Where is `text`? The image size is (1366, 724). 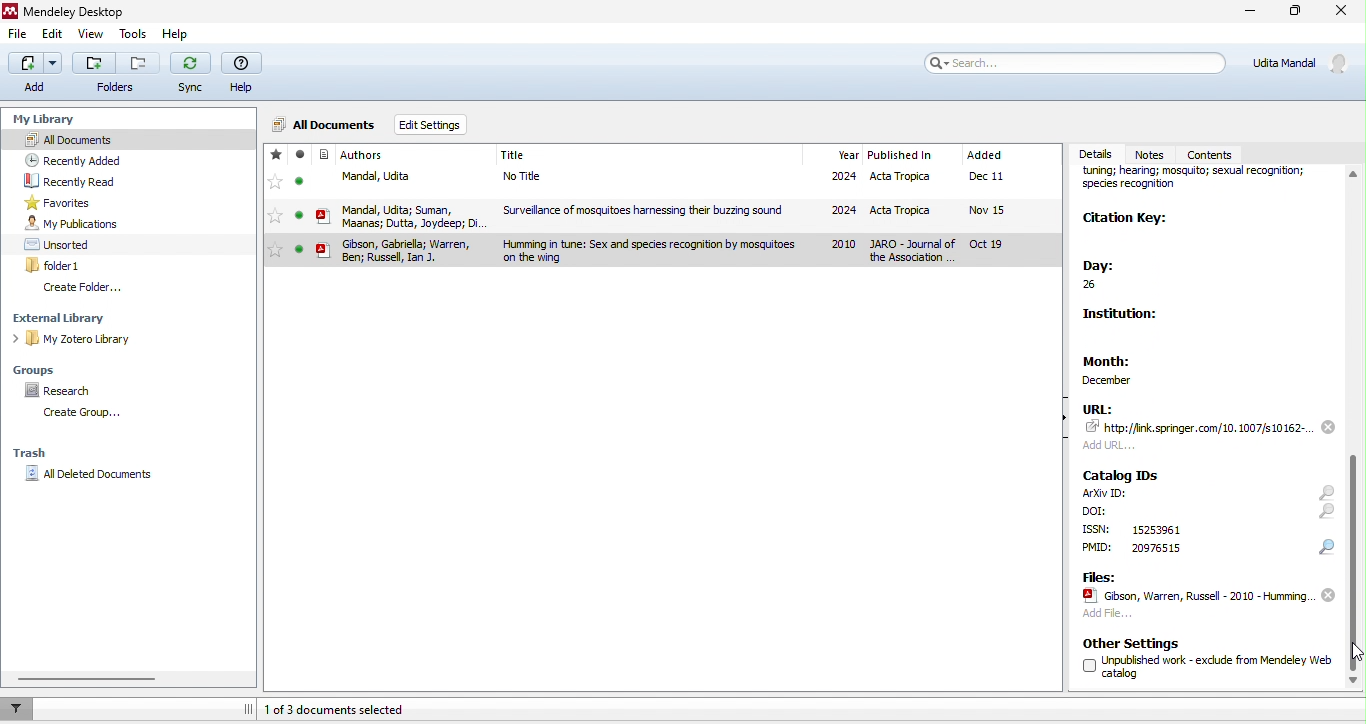 text is located at coordinates (1155, 548).